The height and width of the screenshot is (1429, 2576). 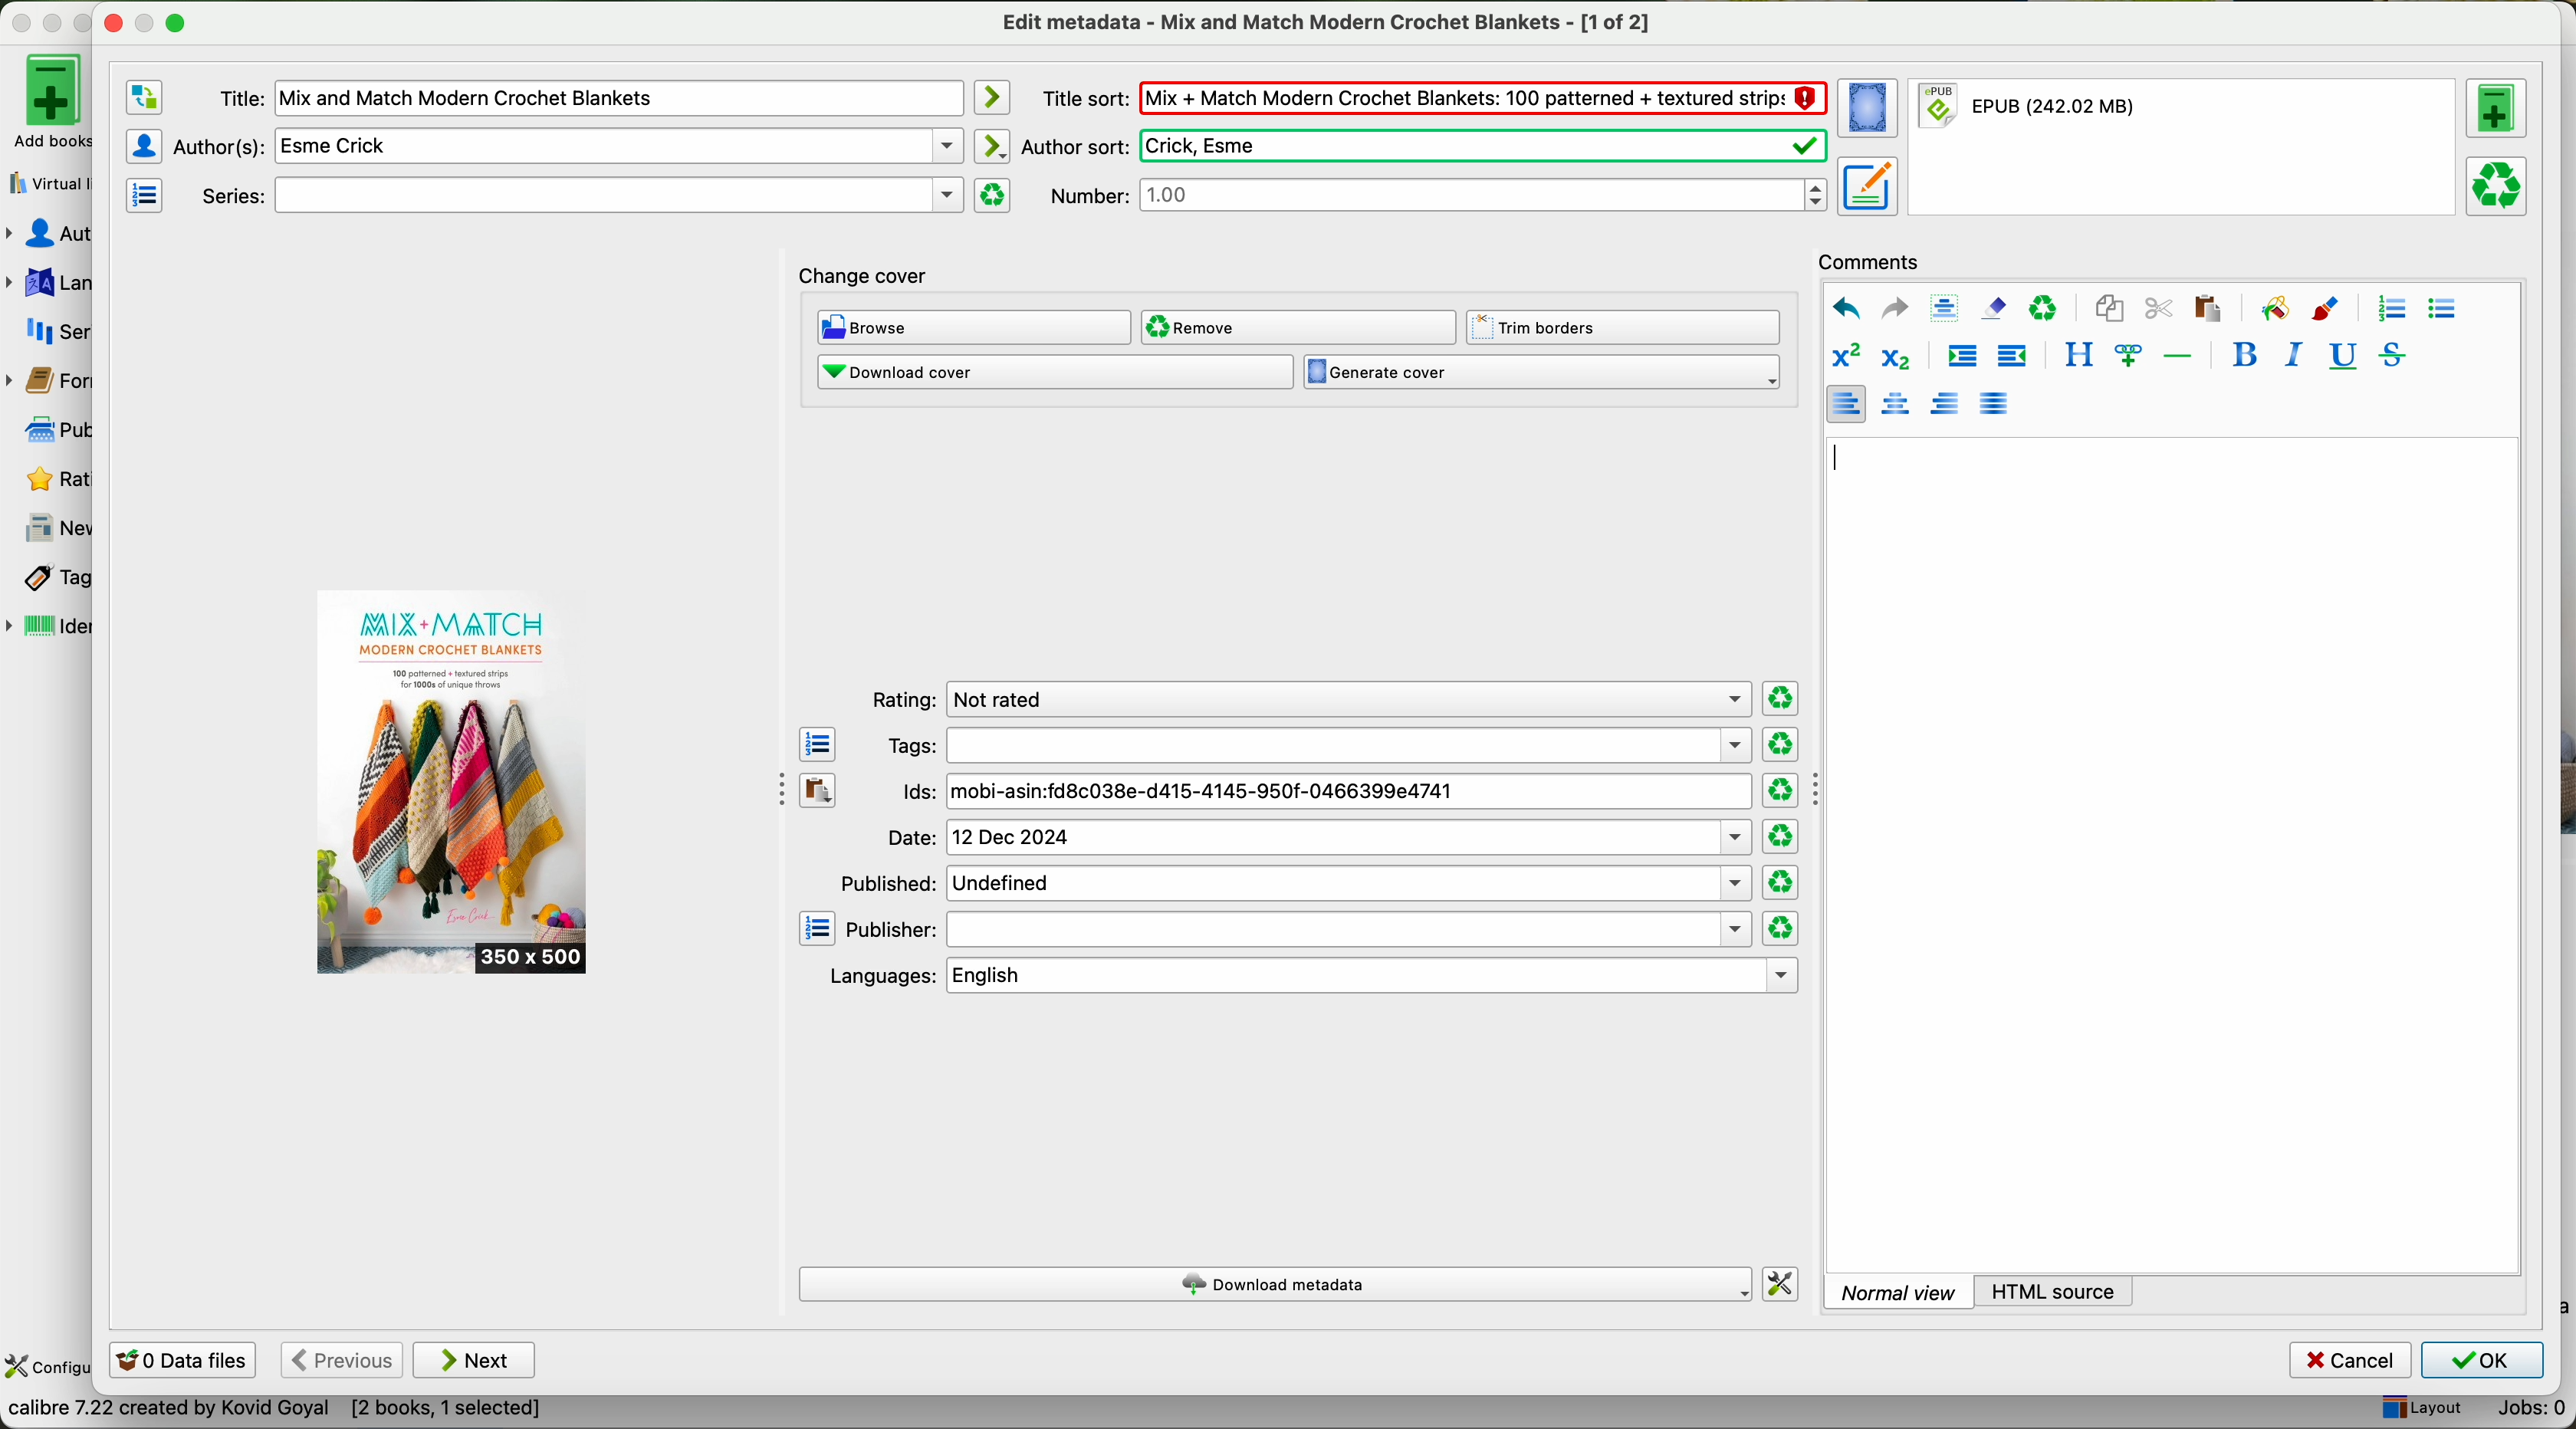 I want to click on decrease indentation, so click(x=2010, y=358).